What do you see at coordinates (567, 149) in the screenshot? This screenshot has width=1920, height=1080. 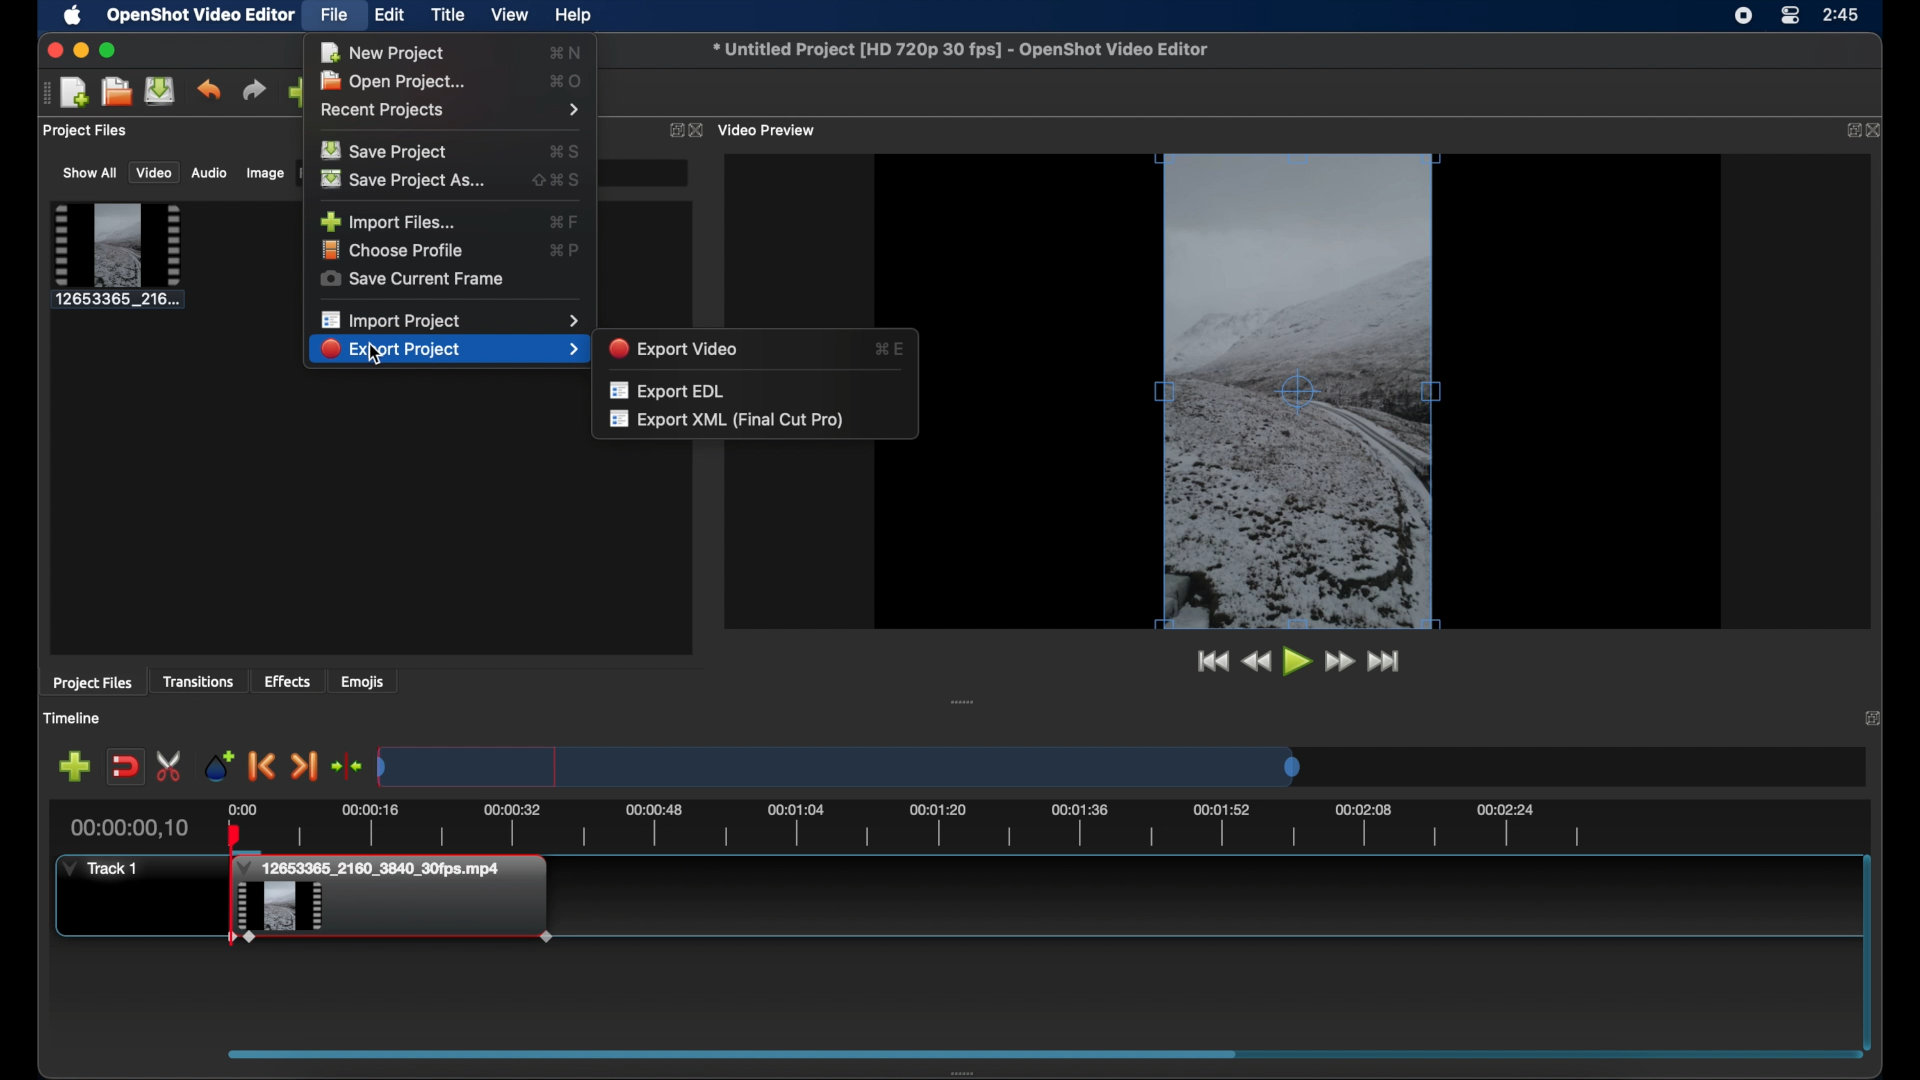 I see `save project shortcut` at bounding box center [567, 149].